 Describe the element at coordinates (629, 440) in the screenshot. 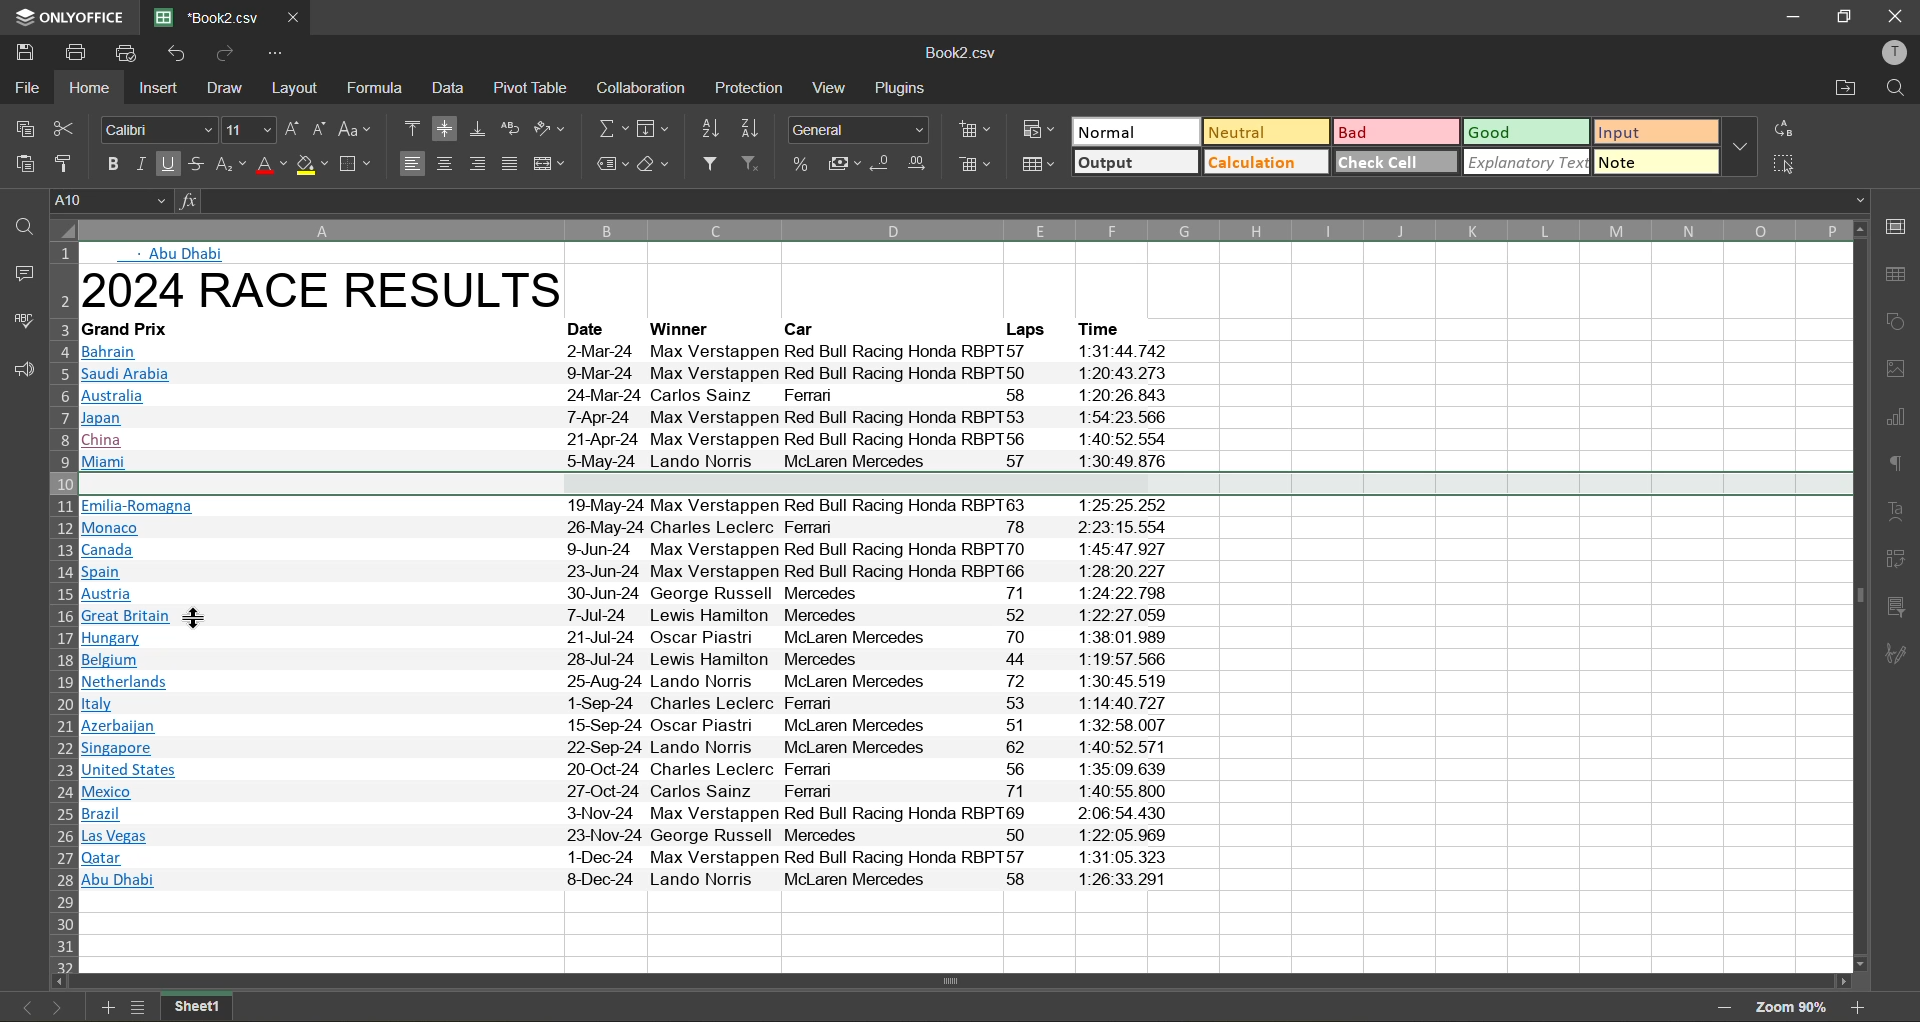

I see `China 21-Apr-24 Max Verstappen Red Bull Racing Honda RBPT56 1:40:52 554` at that location.